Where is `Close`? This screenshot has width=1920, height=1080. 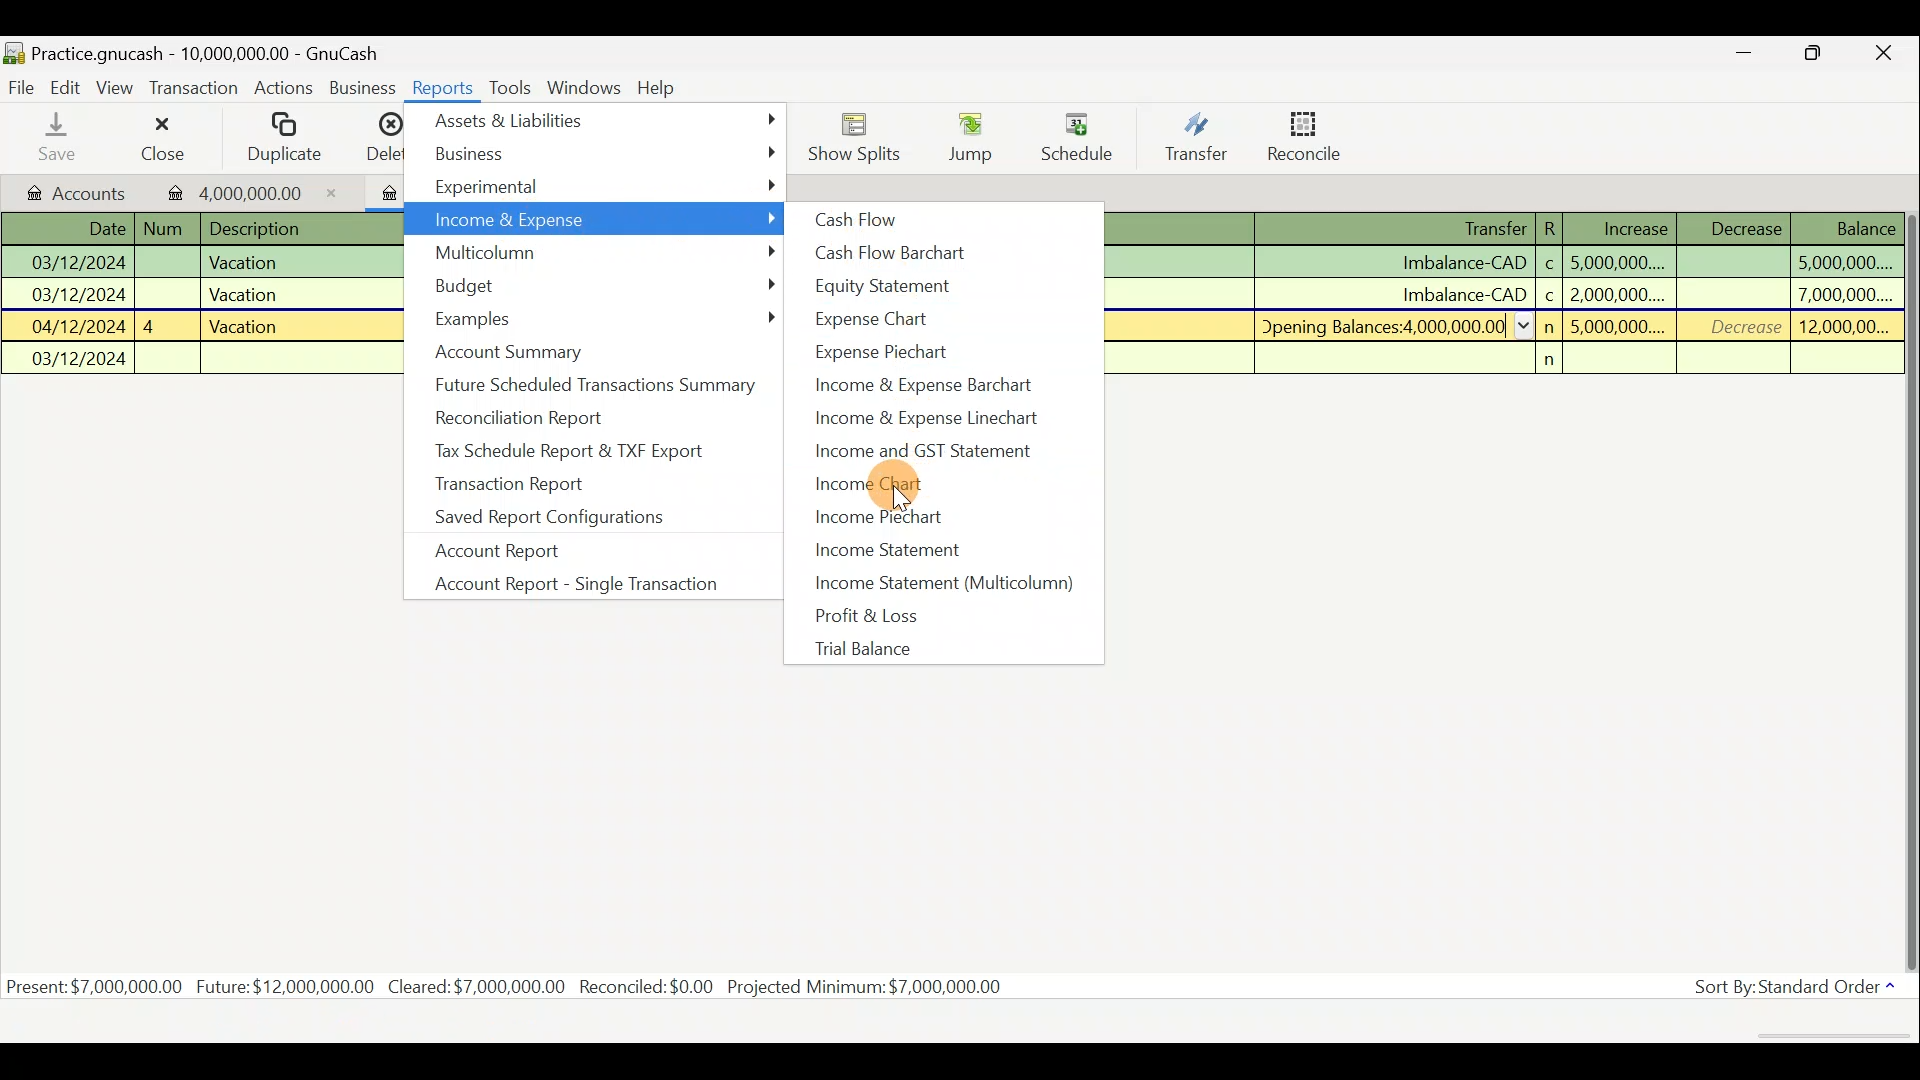
Close is located at coordinates (1891, 53).